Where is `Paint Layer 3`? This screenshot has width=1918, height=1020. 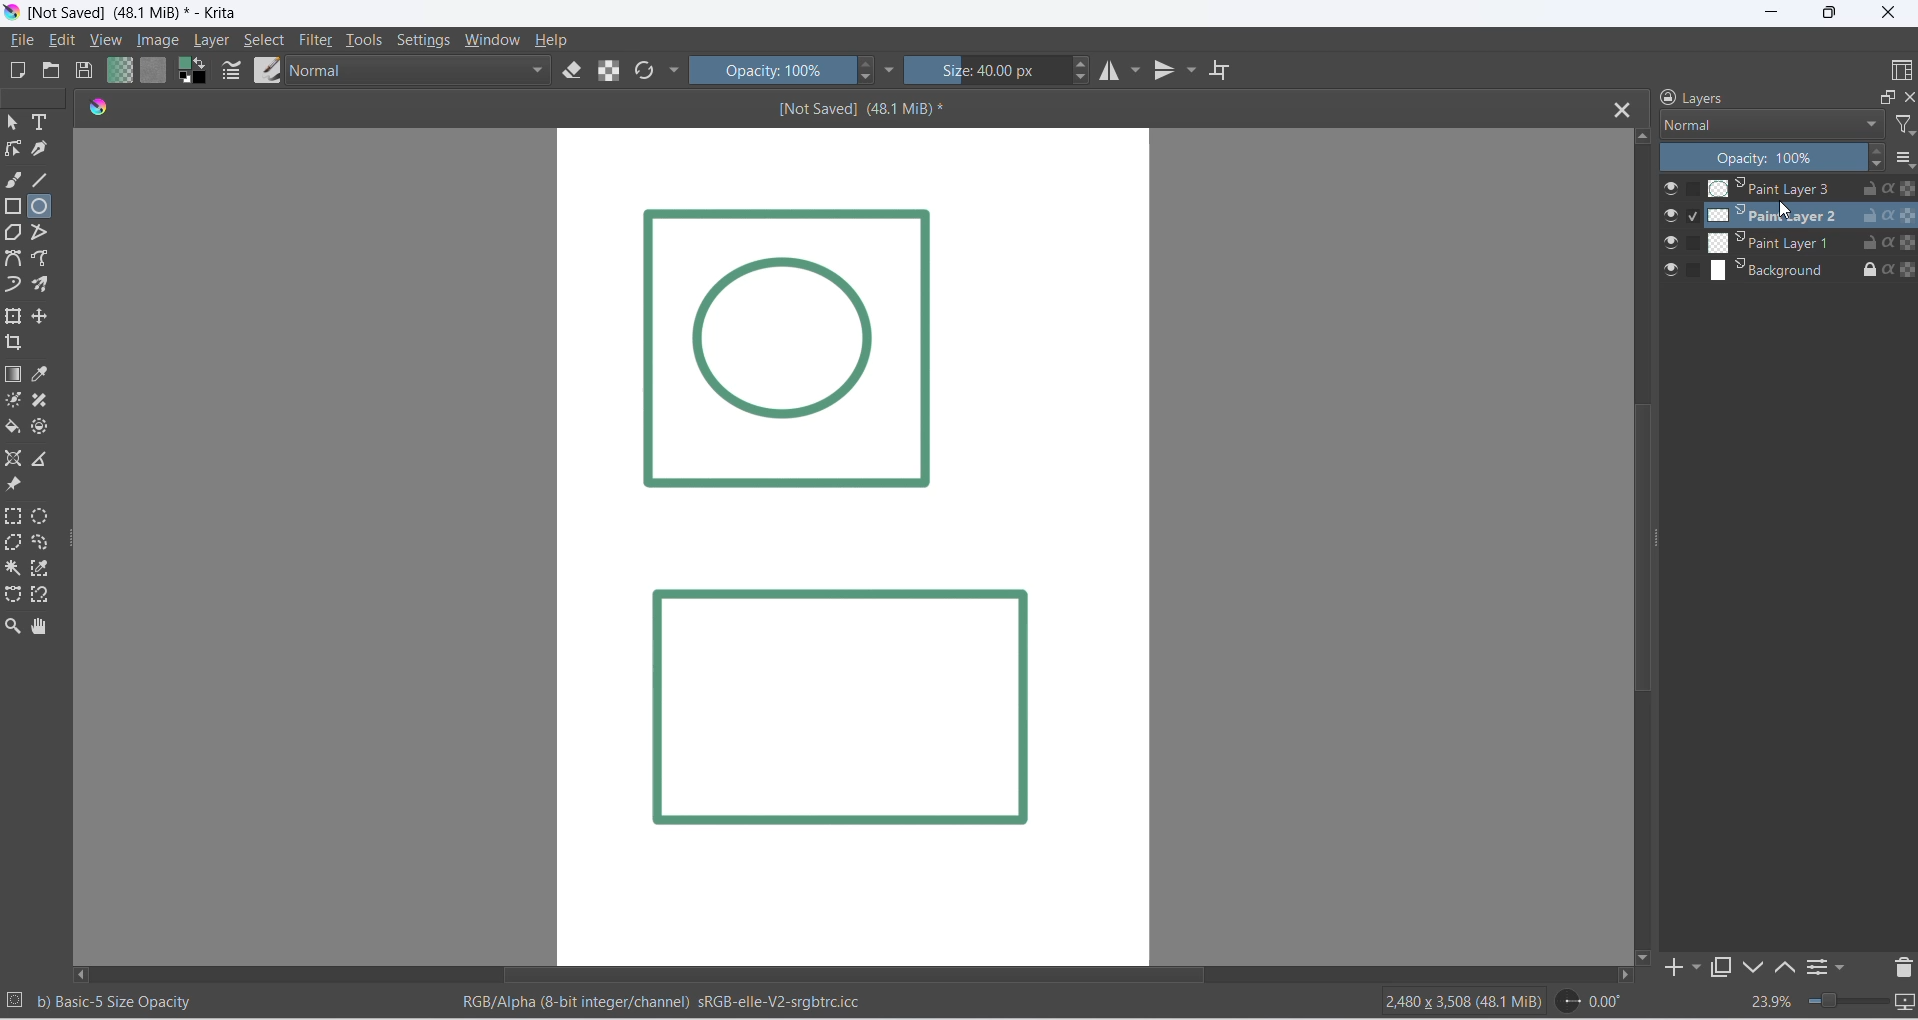 Paint Layer 3 is located at coordinates (1775, 187).